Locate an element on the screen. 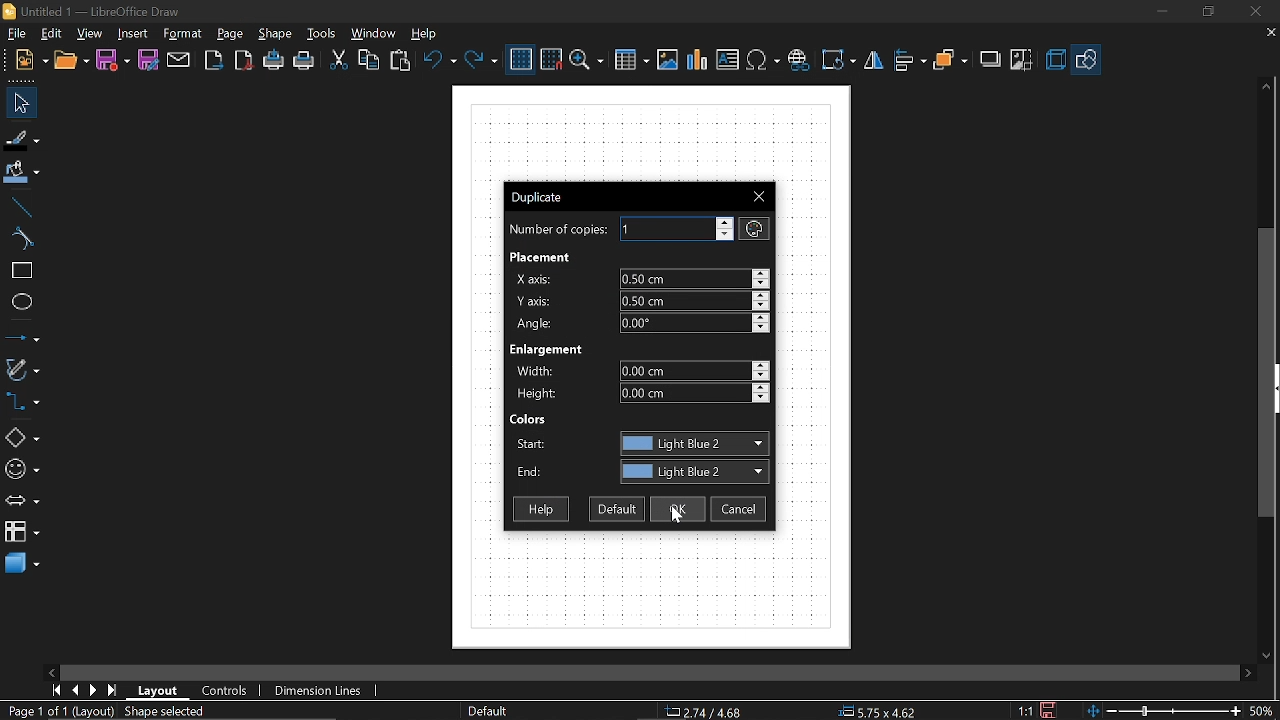  go to last page is located at coordinates (114, 691).